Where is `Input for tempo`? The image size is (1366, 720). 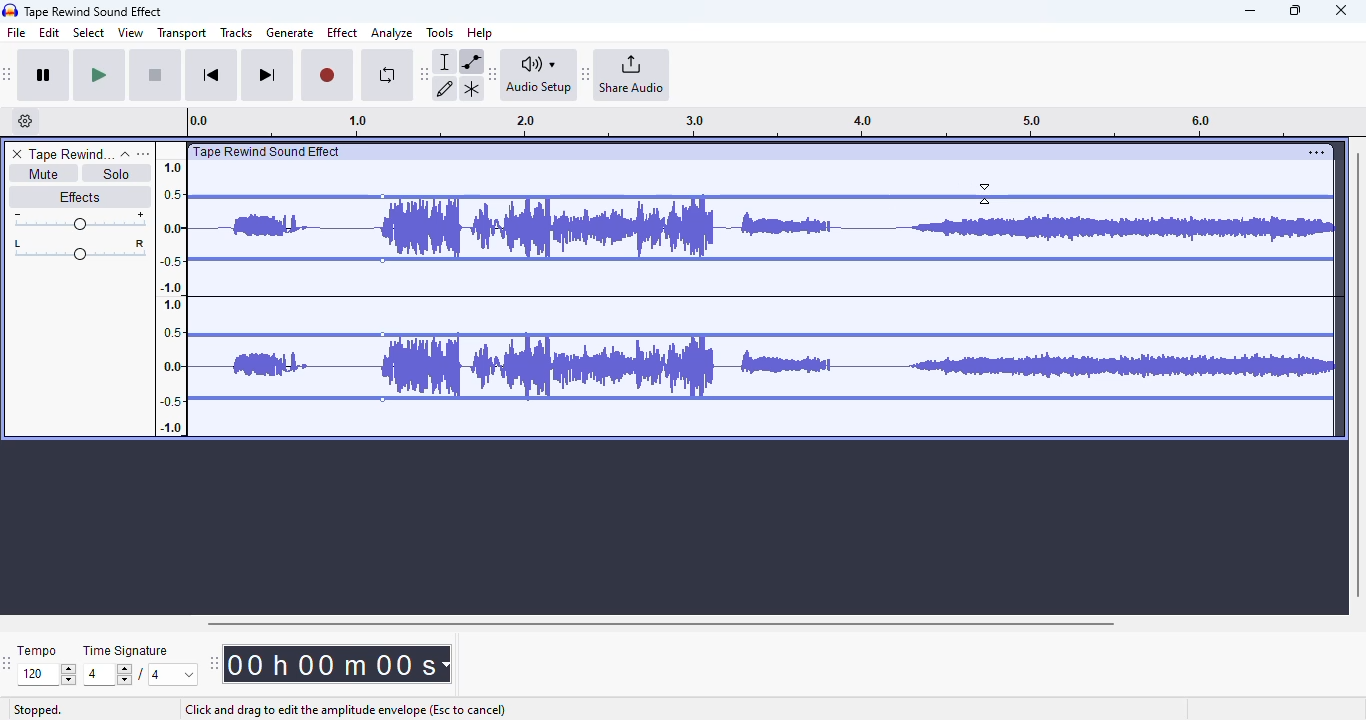
Input for tempo is located at coordinates (46, 675).